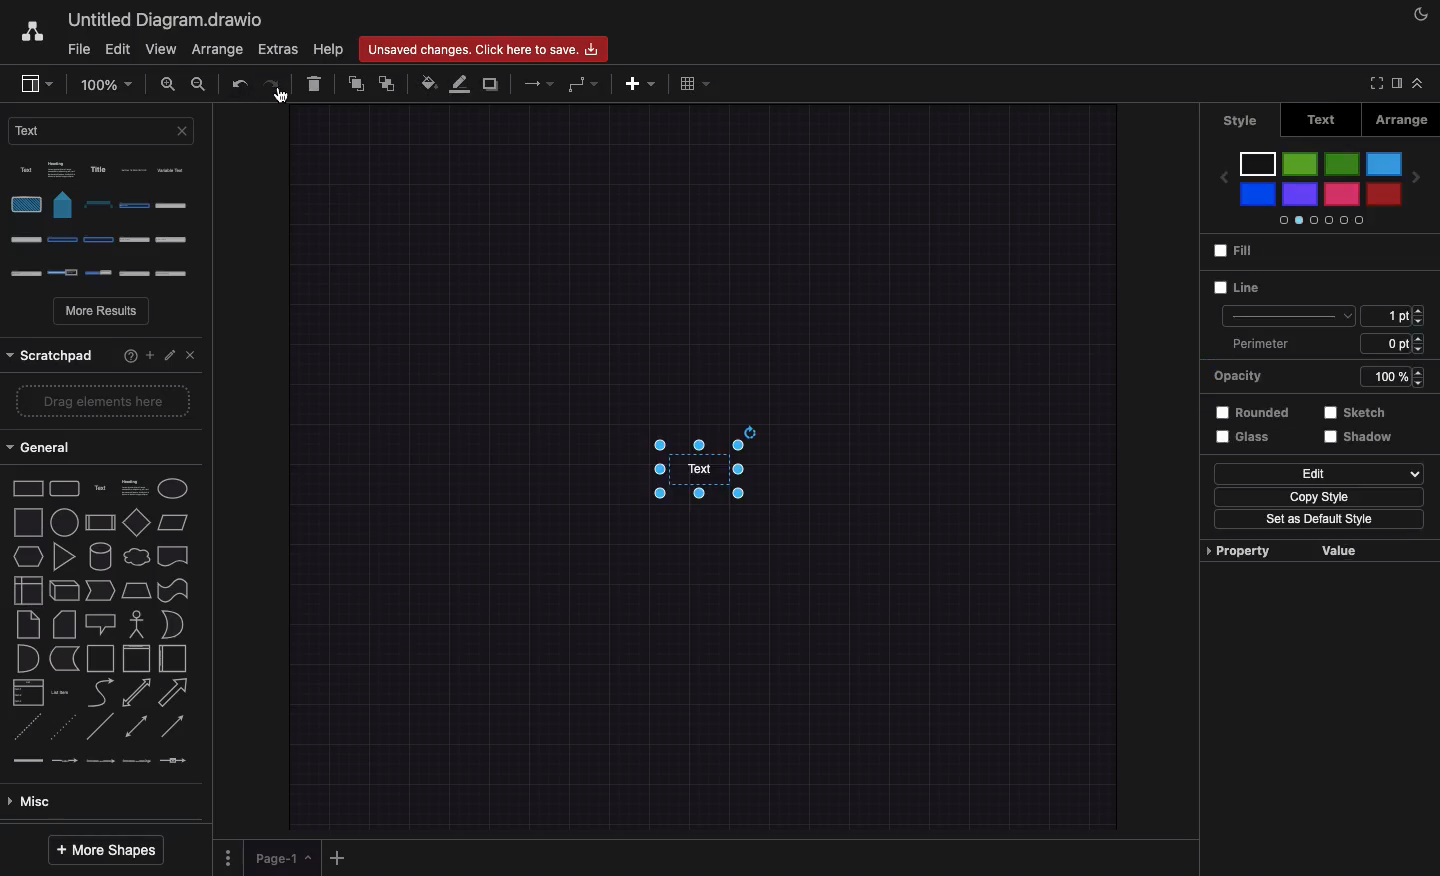 This screenshot has width=1440, height=876. Describe the element at coordinates (1317, 474) in the screenshot. I see `Edit` at that location.